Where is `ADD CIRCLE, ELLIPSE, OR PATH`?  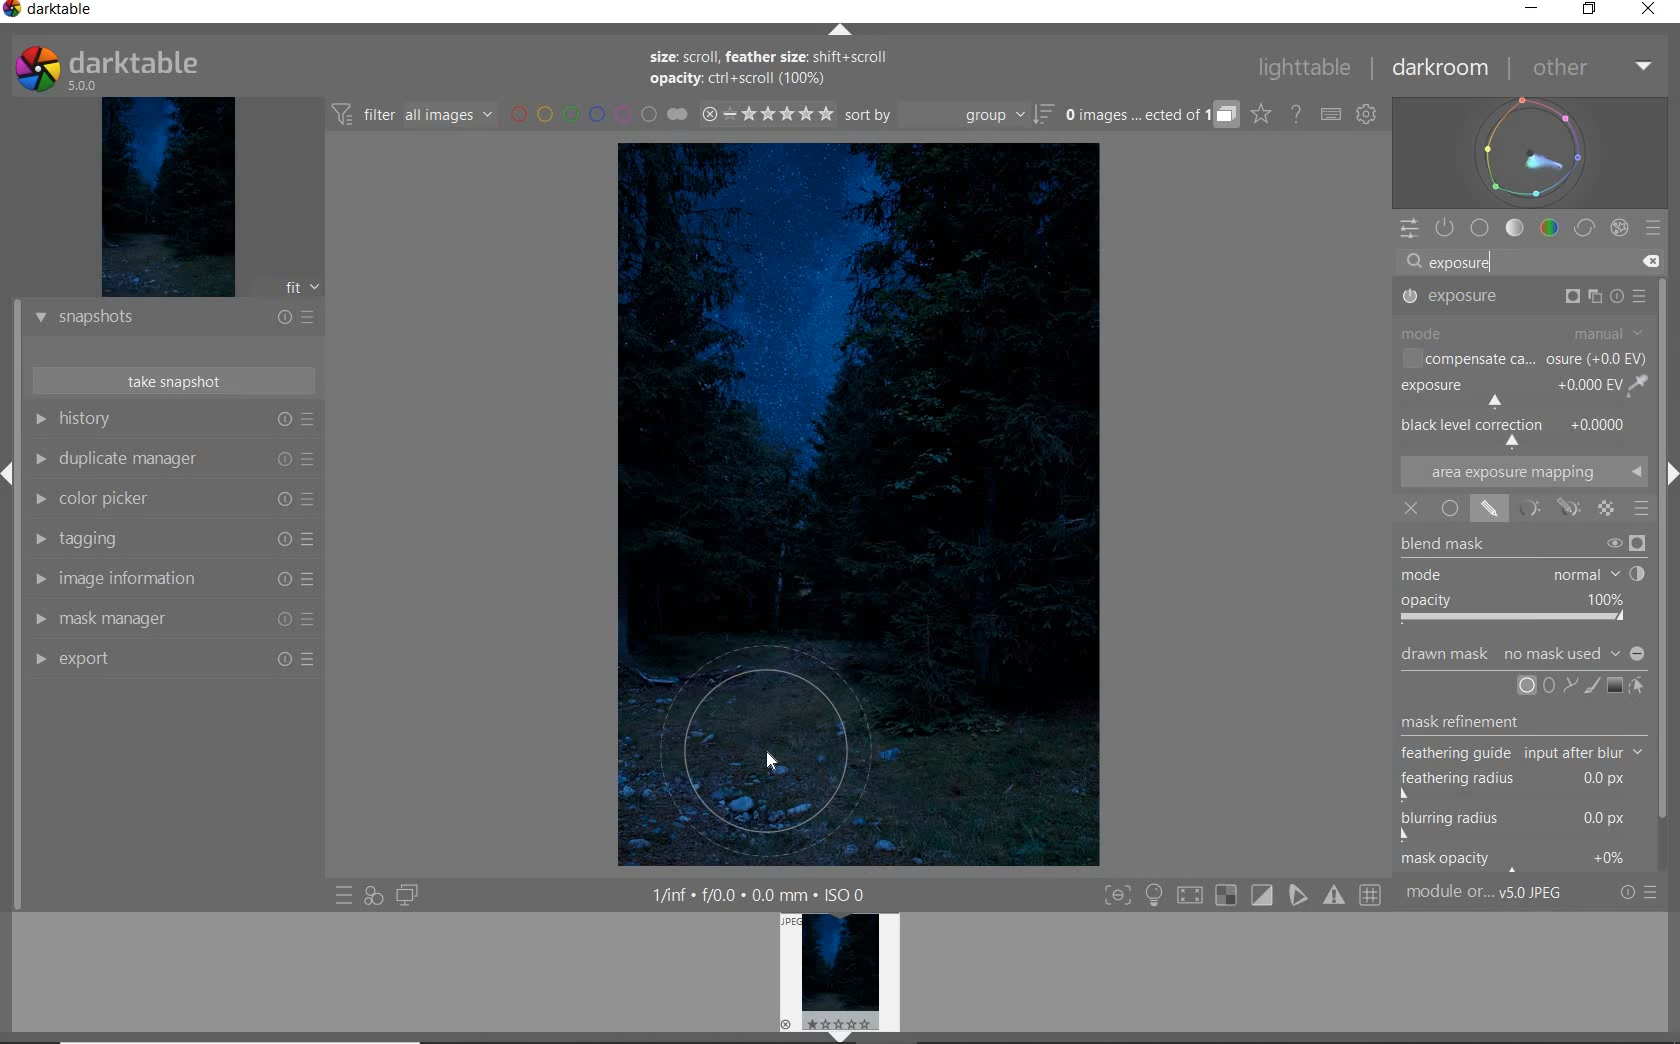
ADD CIRCLE, ELLIPSE, OR PATH is located at coordinates (1562, 685).